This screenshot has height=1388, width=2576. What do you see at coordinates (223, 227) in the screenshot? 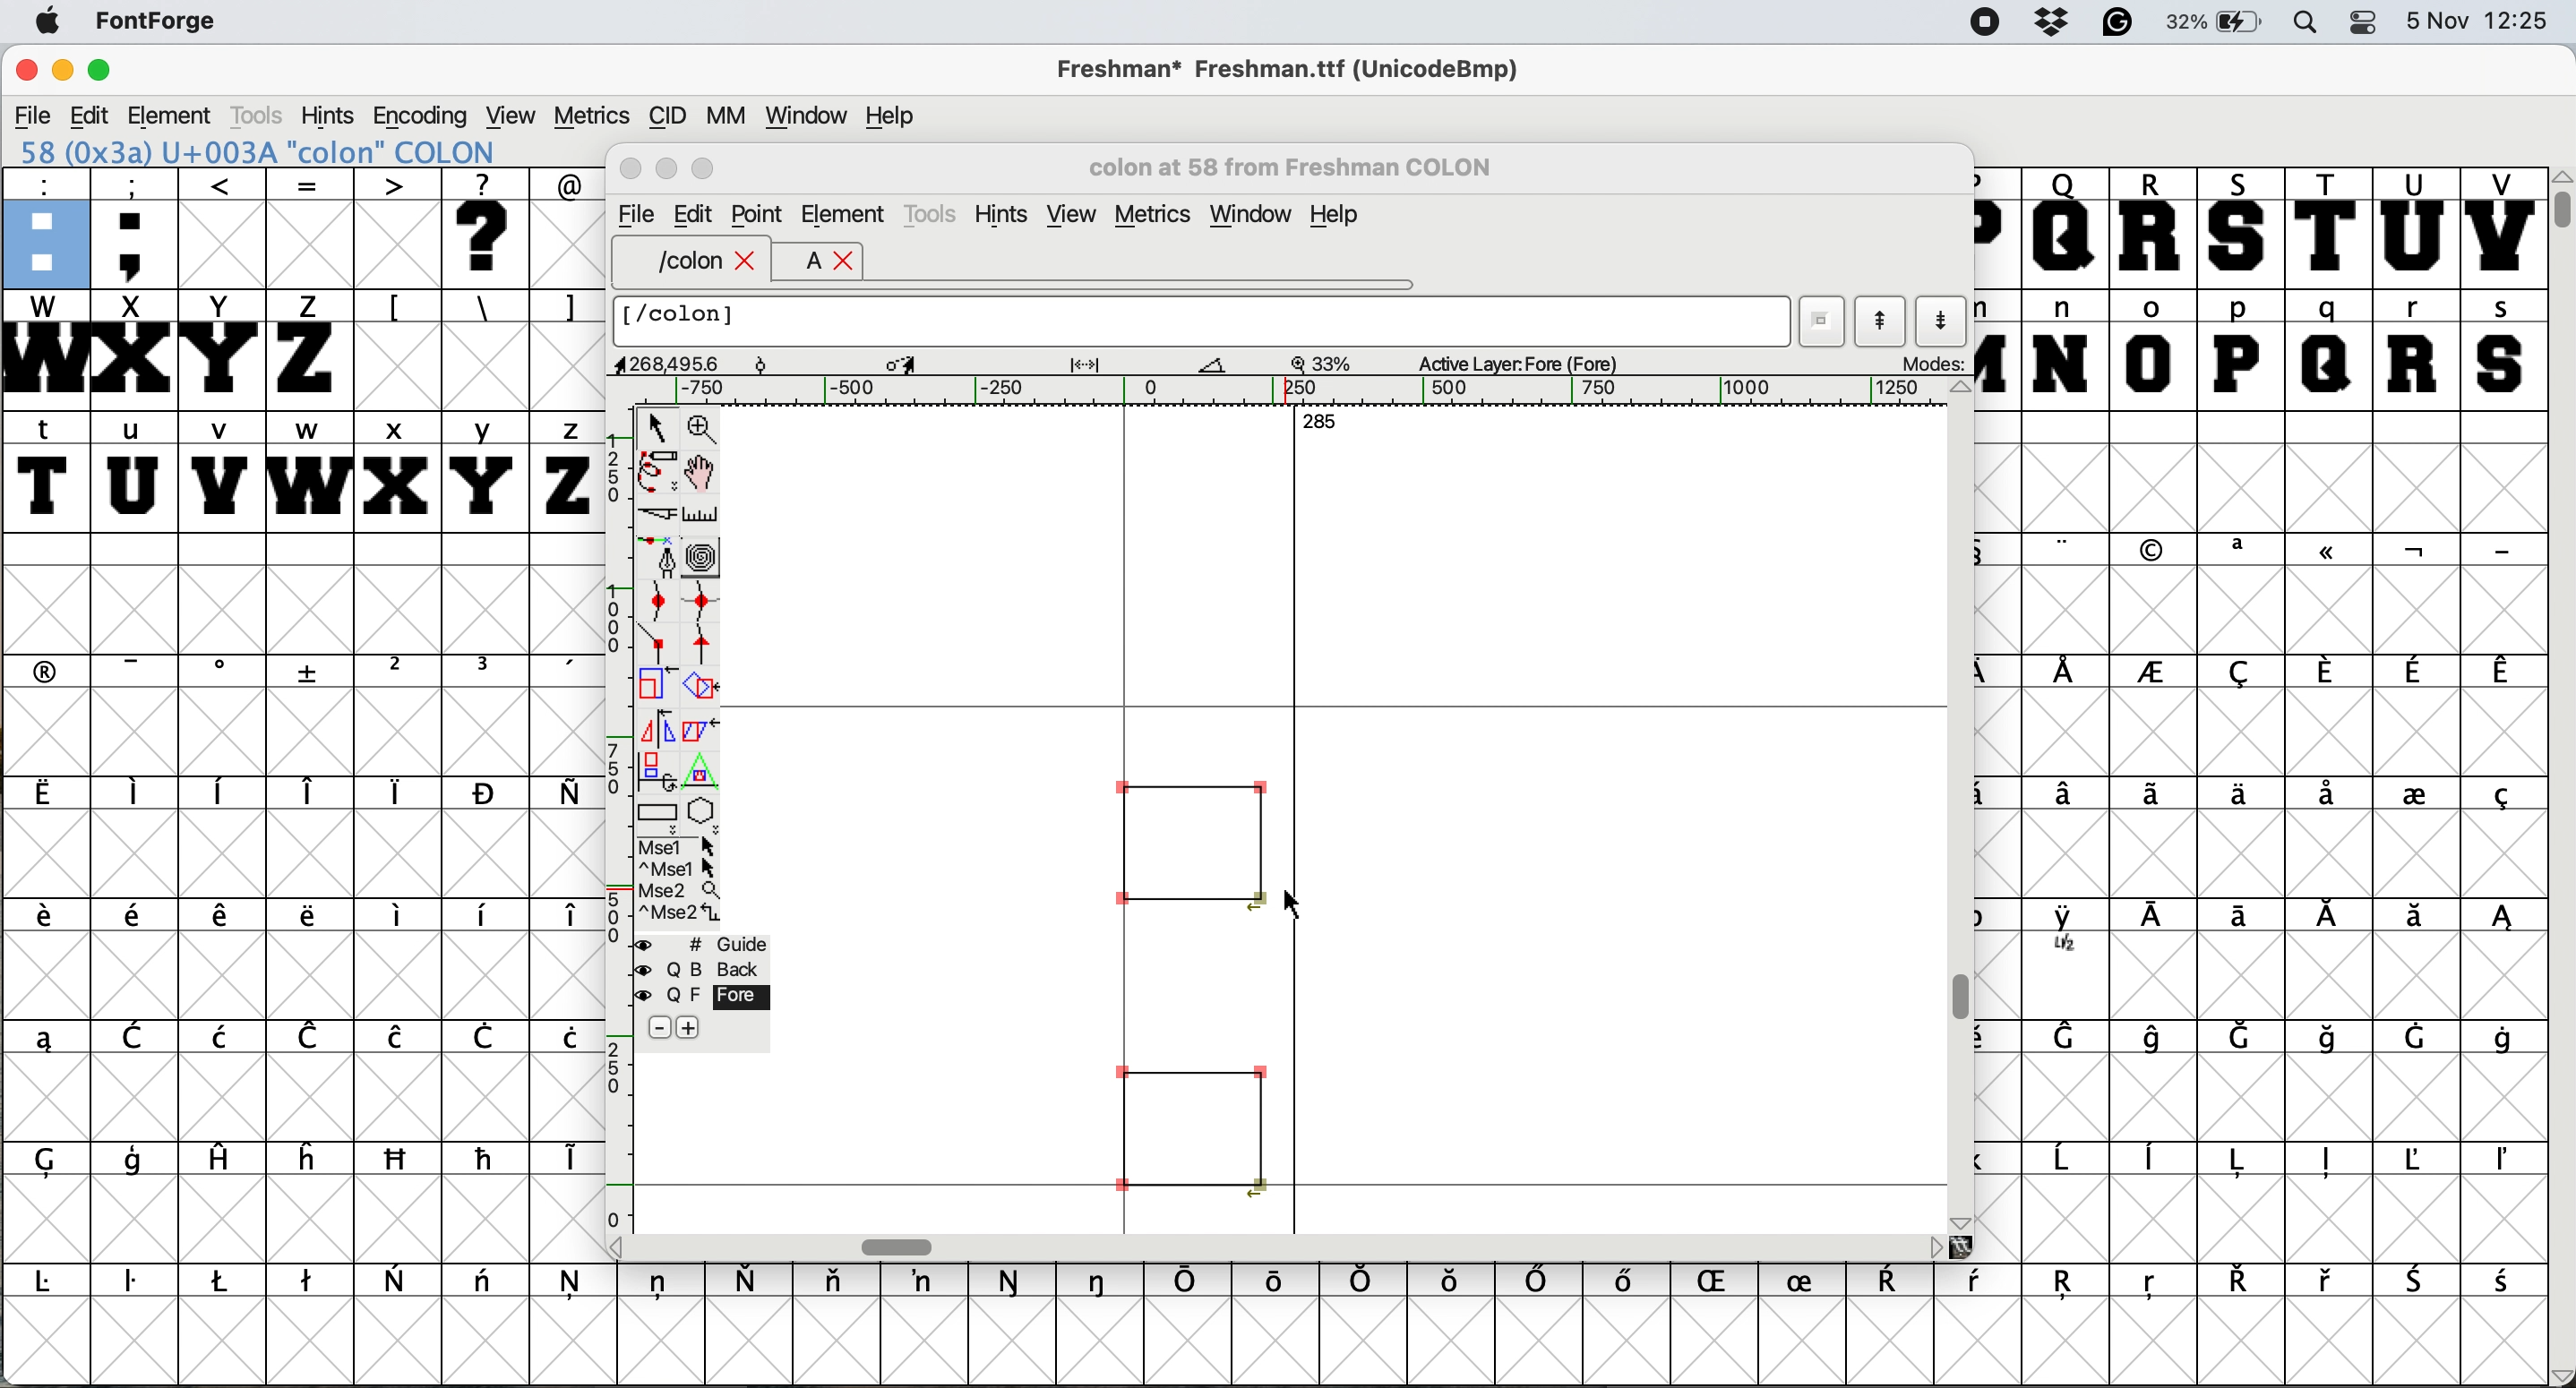
I see `<` at bounding box center [223, 227].